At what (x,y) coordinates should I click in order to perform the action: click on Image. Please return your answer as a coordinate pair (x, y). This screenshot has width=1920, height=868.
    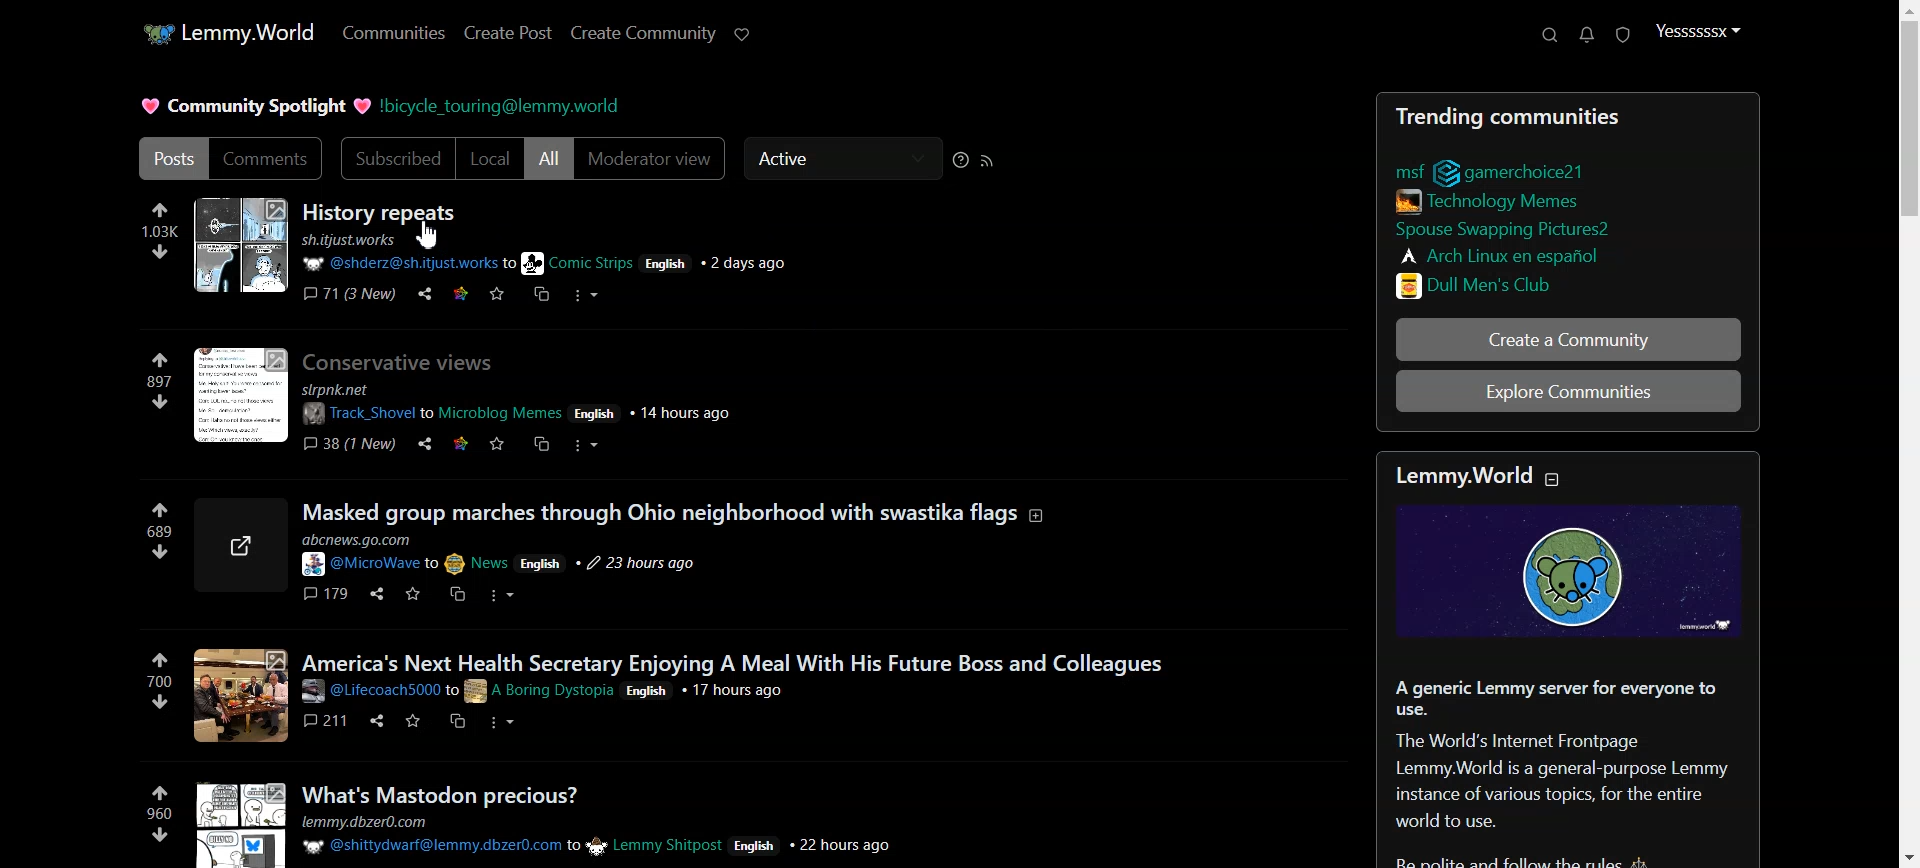
    Looking at the image, I should click on (240, 397).